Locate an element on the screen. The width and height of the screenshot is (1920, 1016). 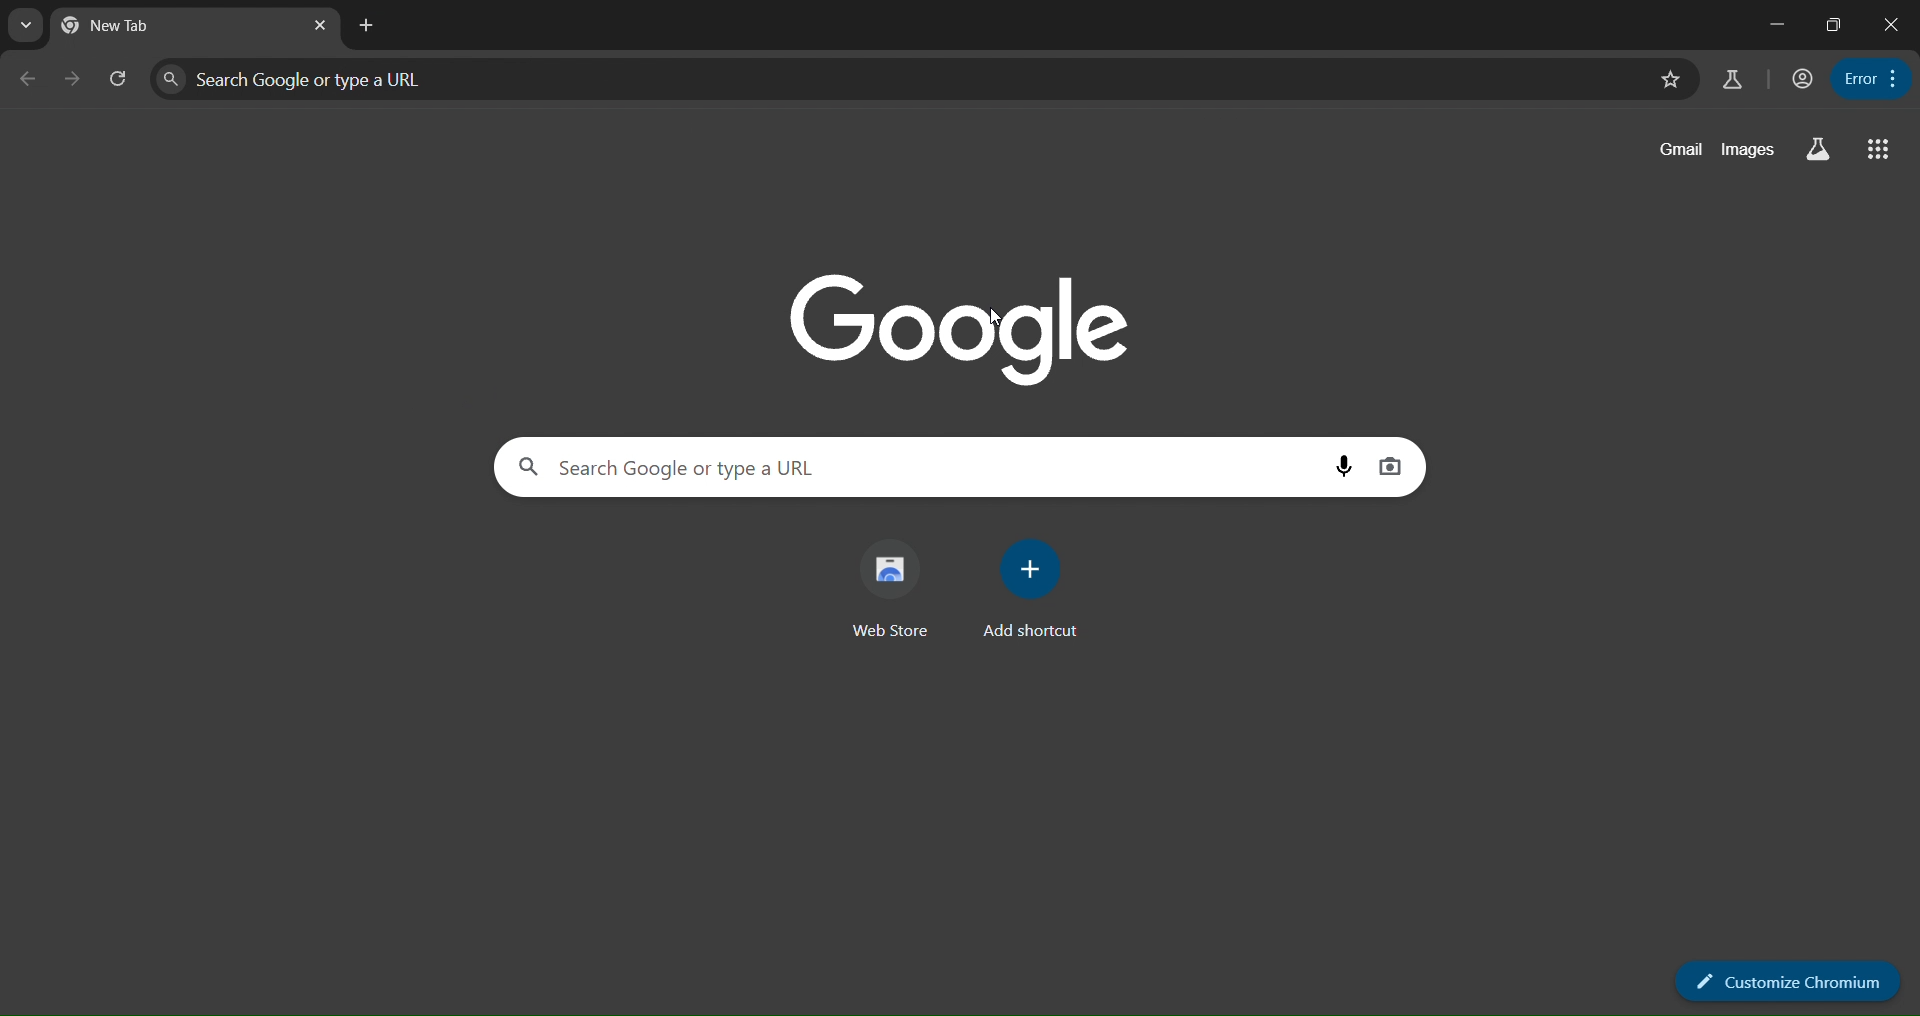
search tabs is located at coordinates (26, 28).